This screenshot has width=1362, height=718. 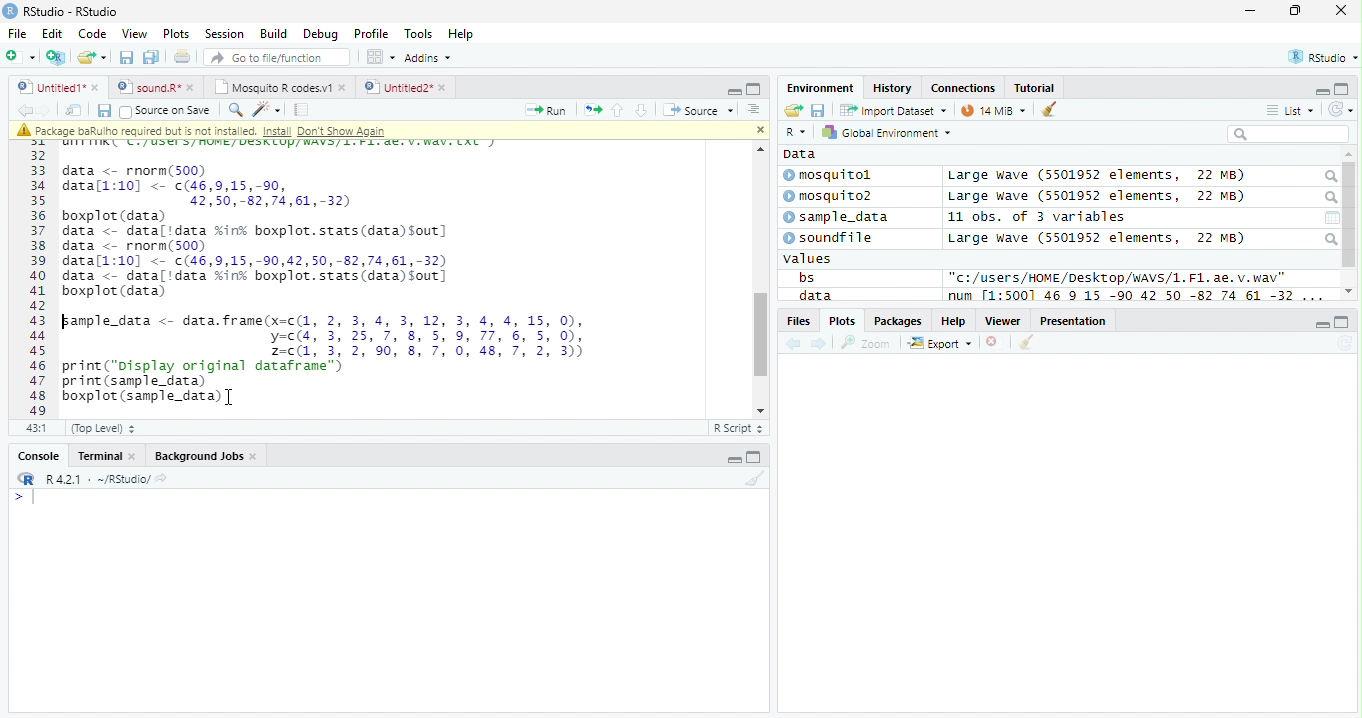 What do you see at coordinates (1344, 344) in the screenshot?
I see `Refresh` at bounding box center [1344, 344].